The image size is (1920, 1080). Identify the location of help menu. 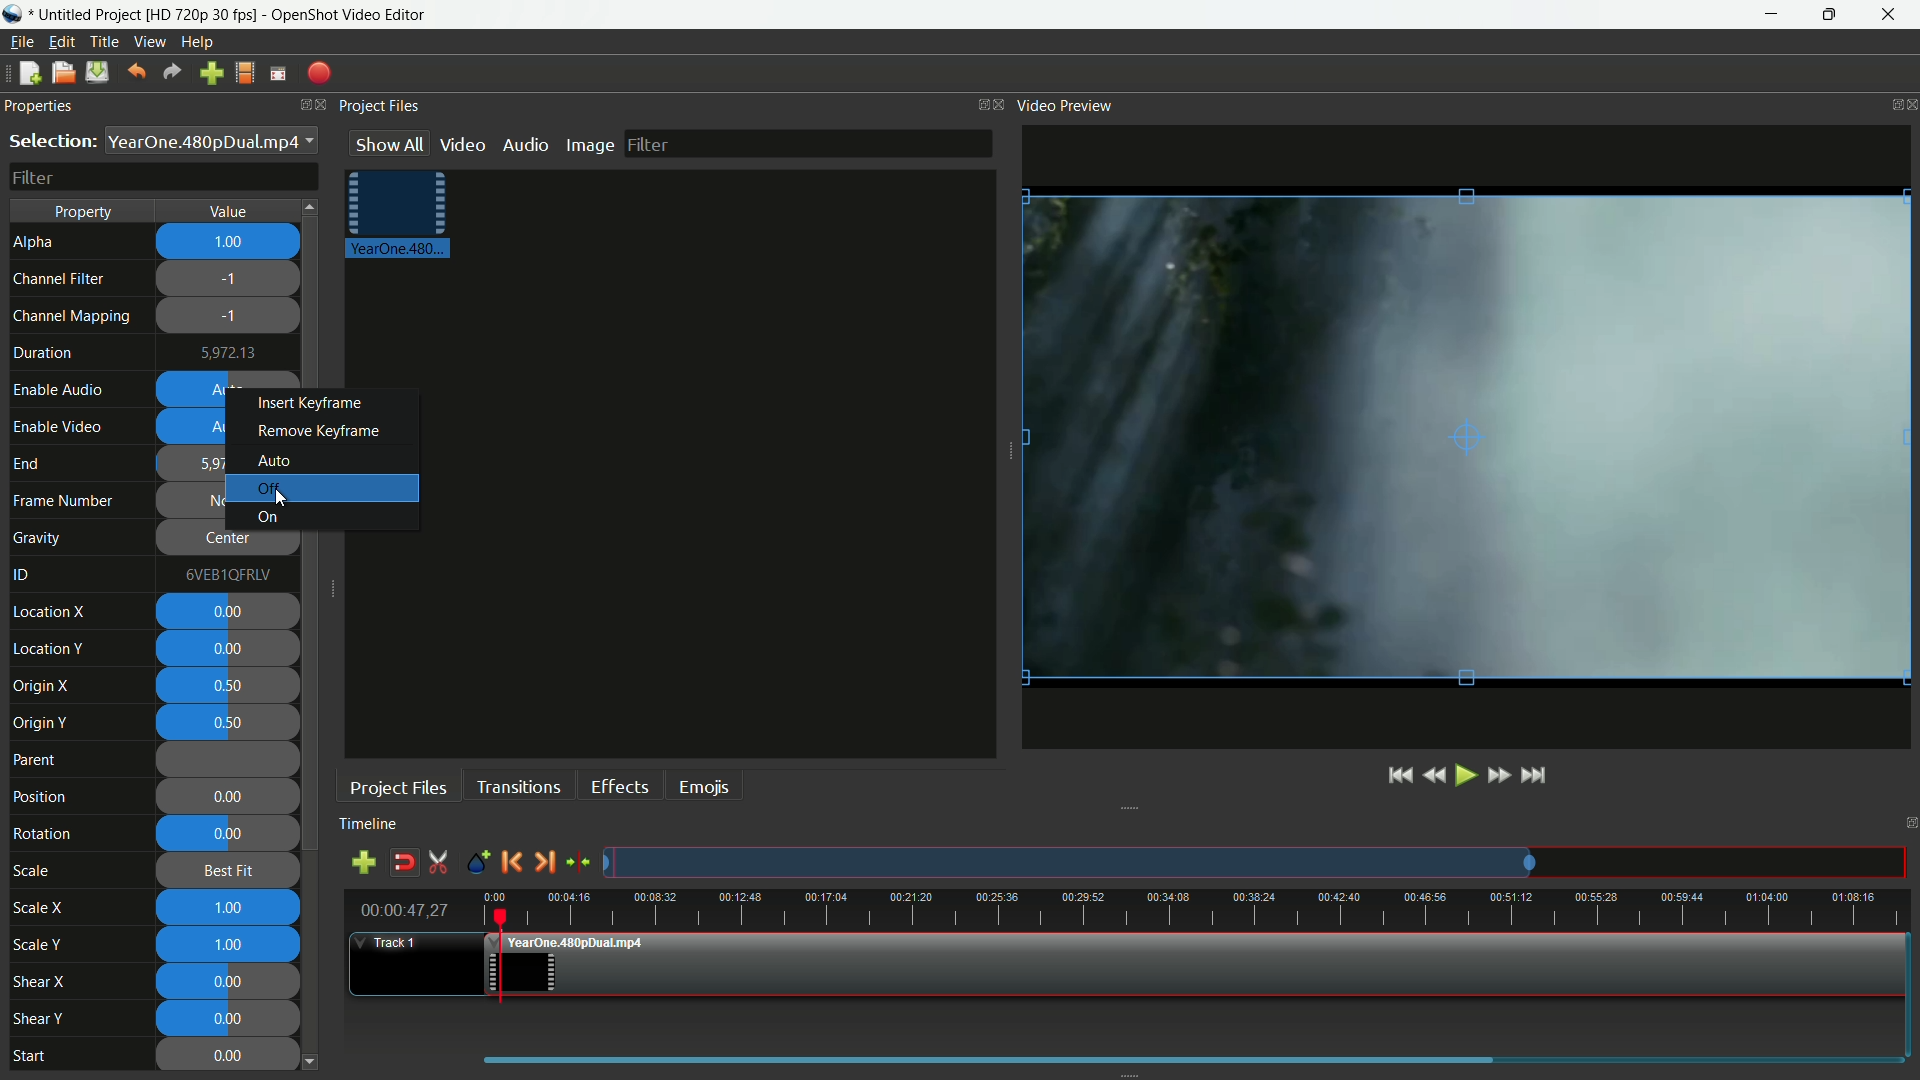
(199, 41).